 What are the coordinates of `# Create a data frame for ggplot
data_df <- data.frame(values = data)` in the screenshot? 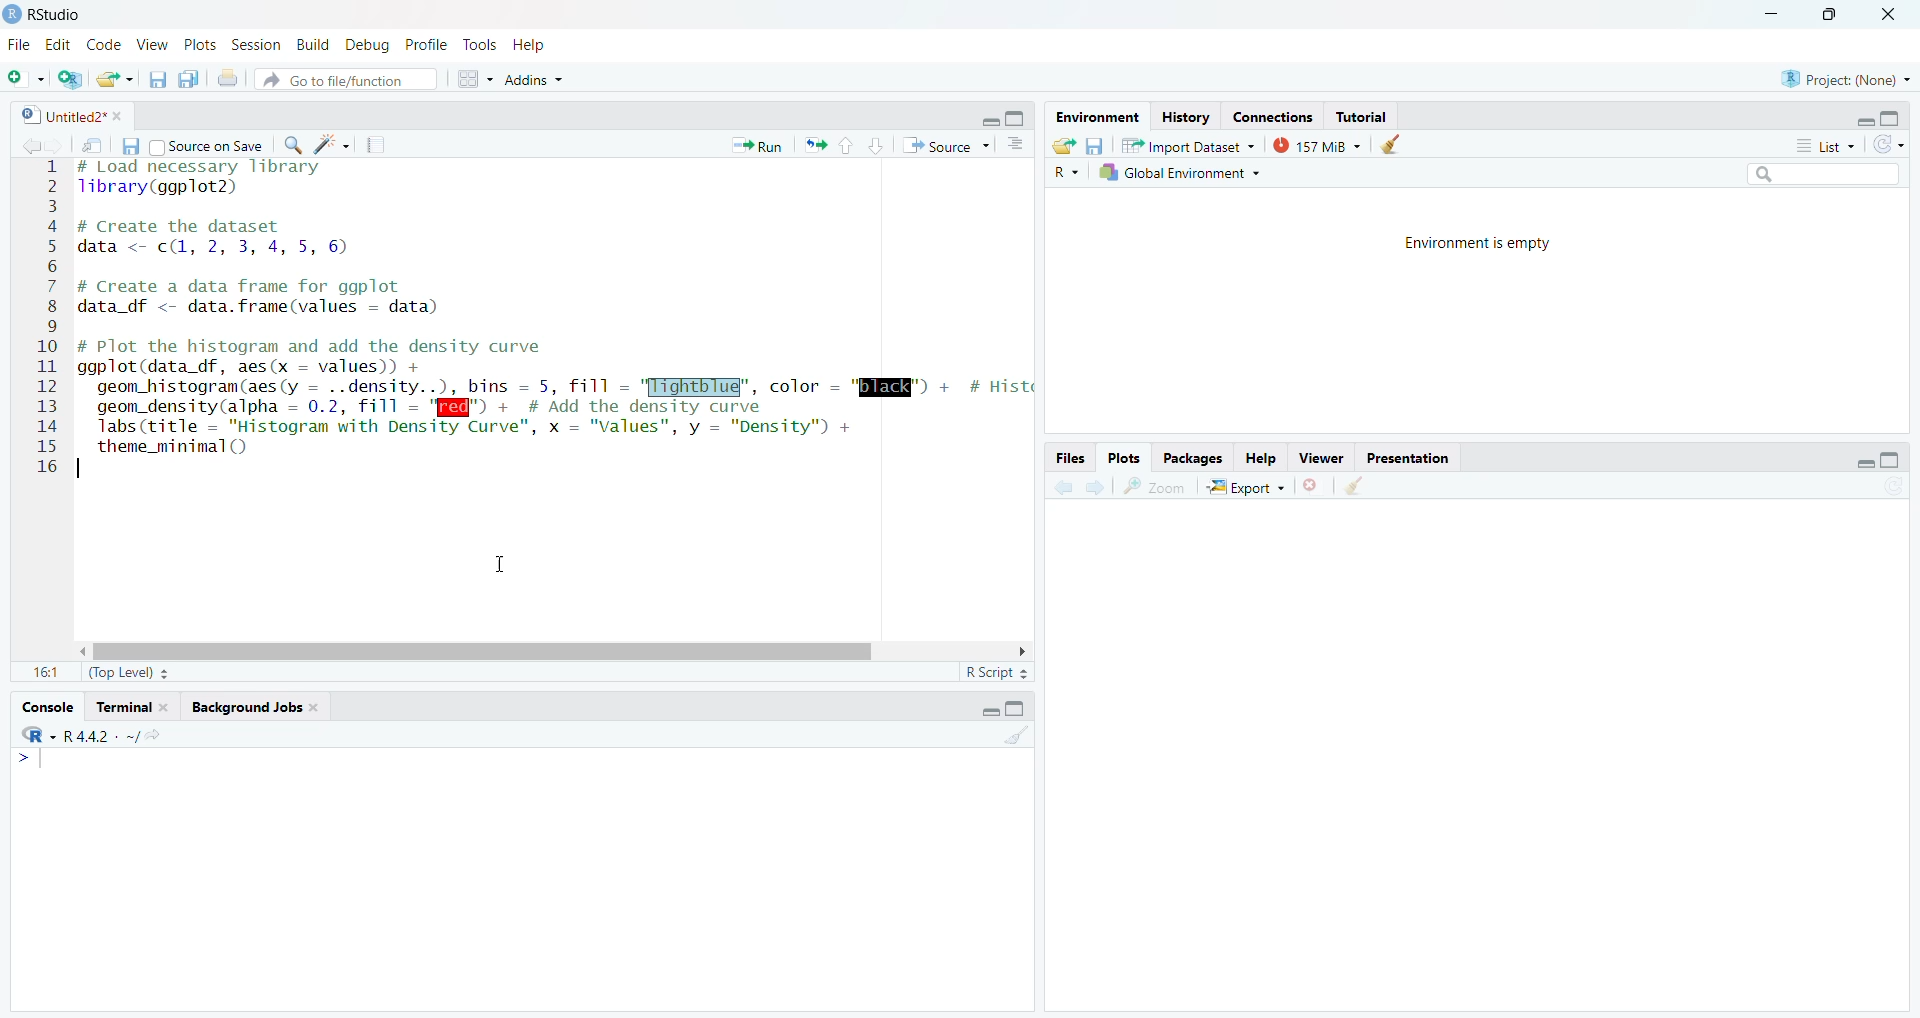 It's located at (264, 299).